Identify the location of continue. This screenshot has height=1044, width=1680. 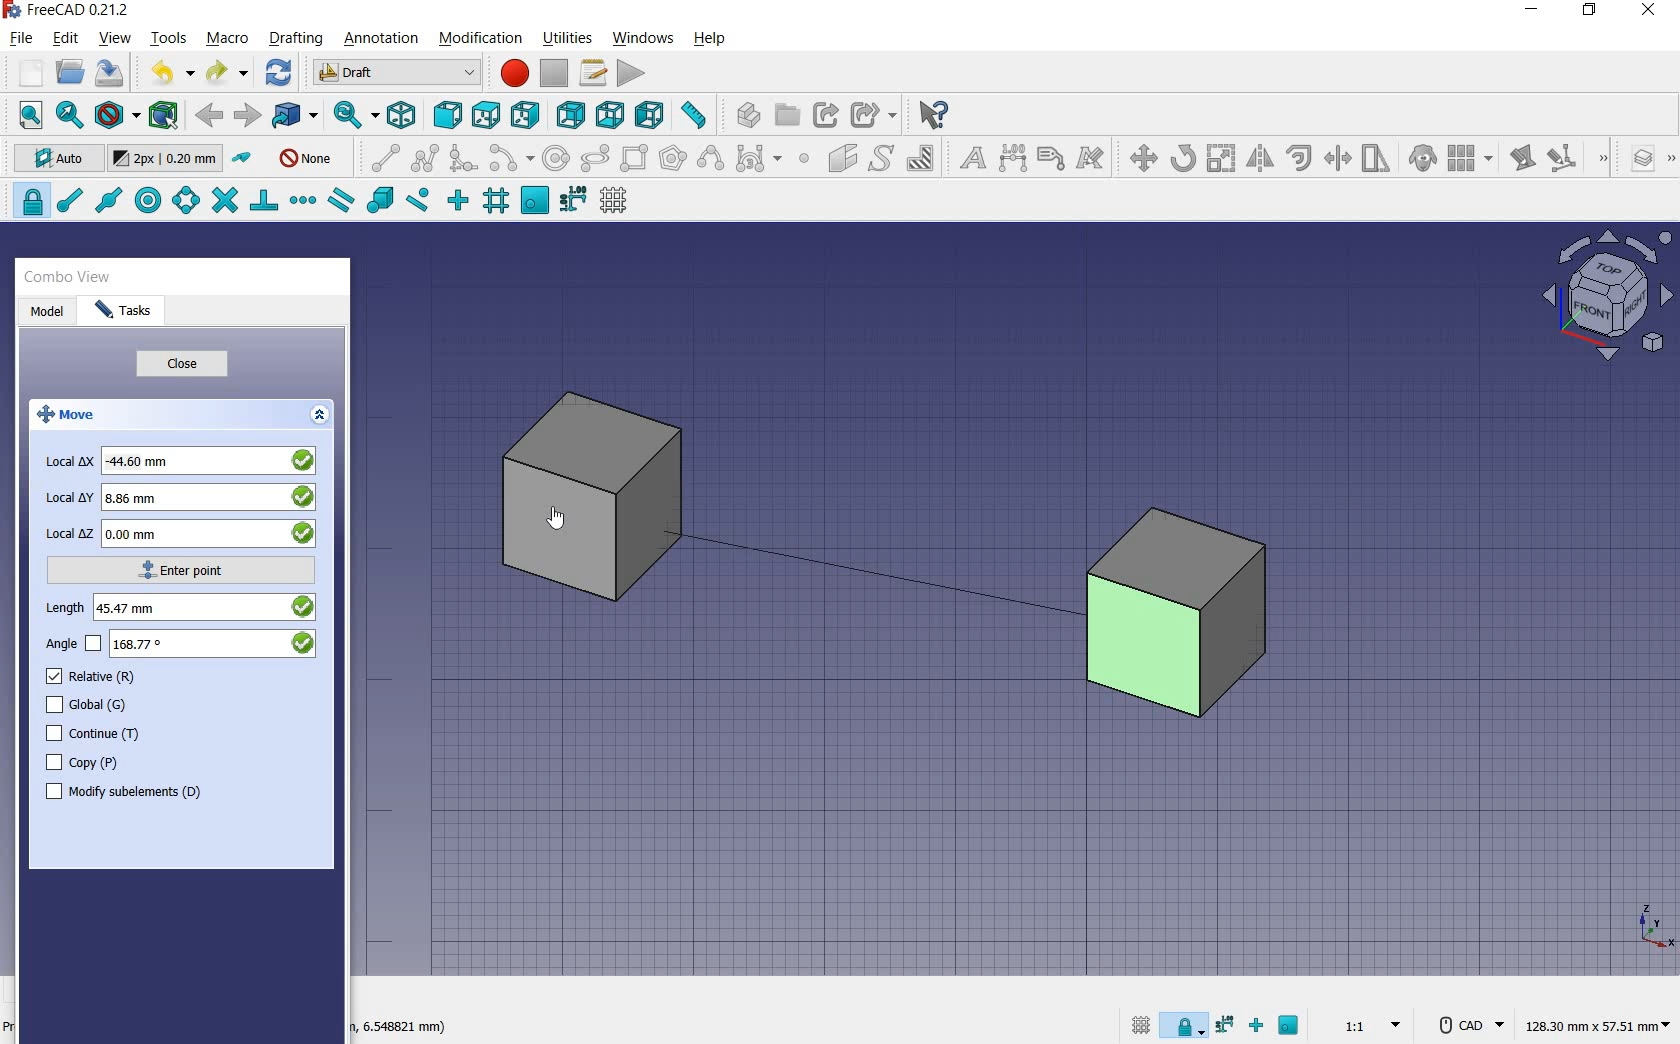
(94, 733).